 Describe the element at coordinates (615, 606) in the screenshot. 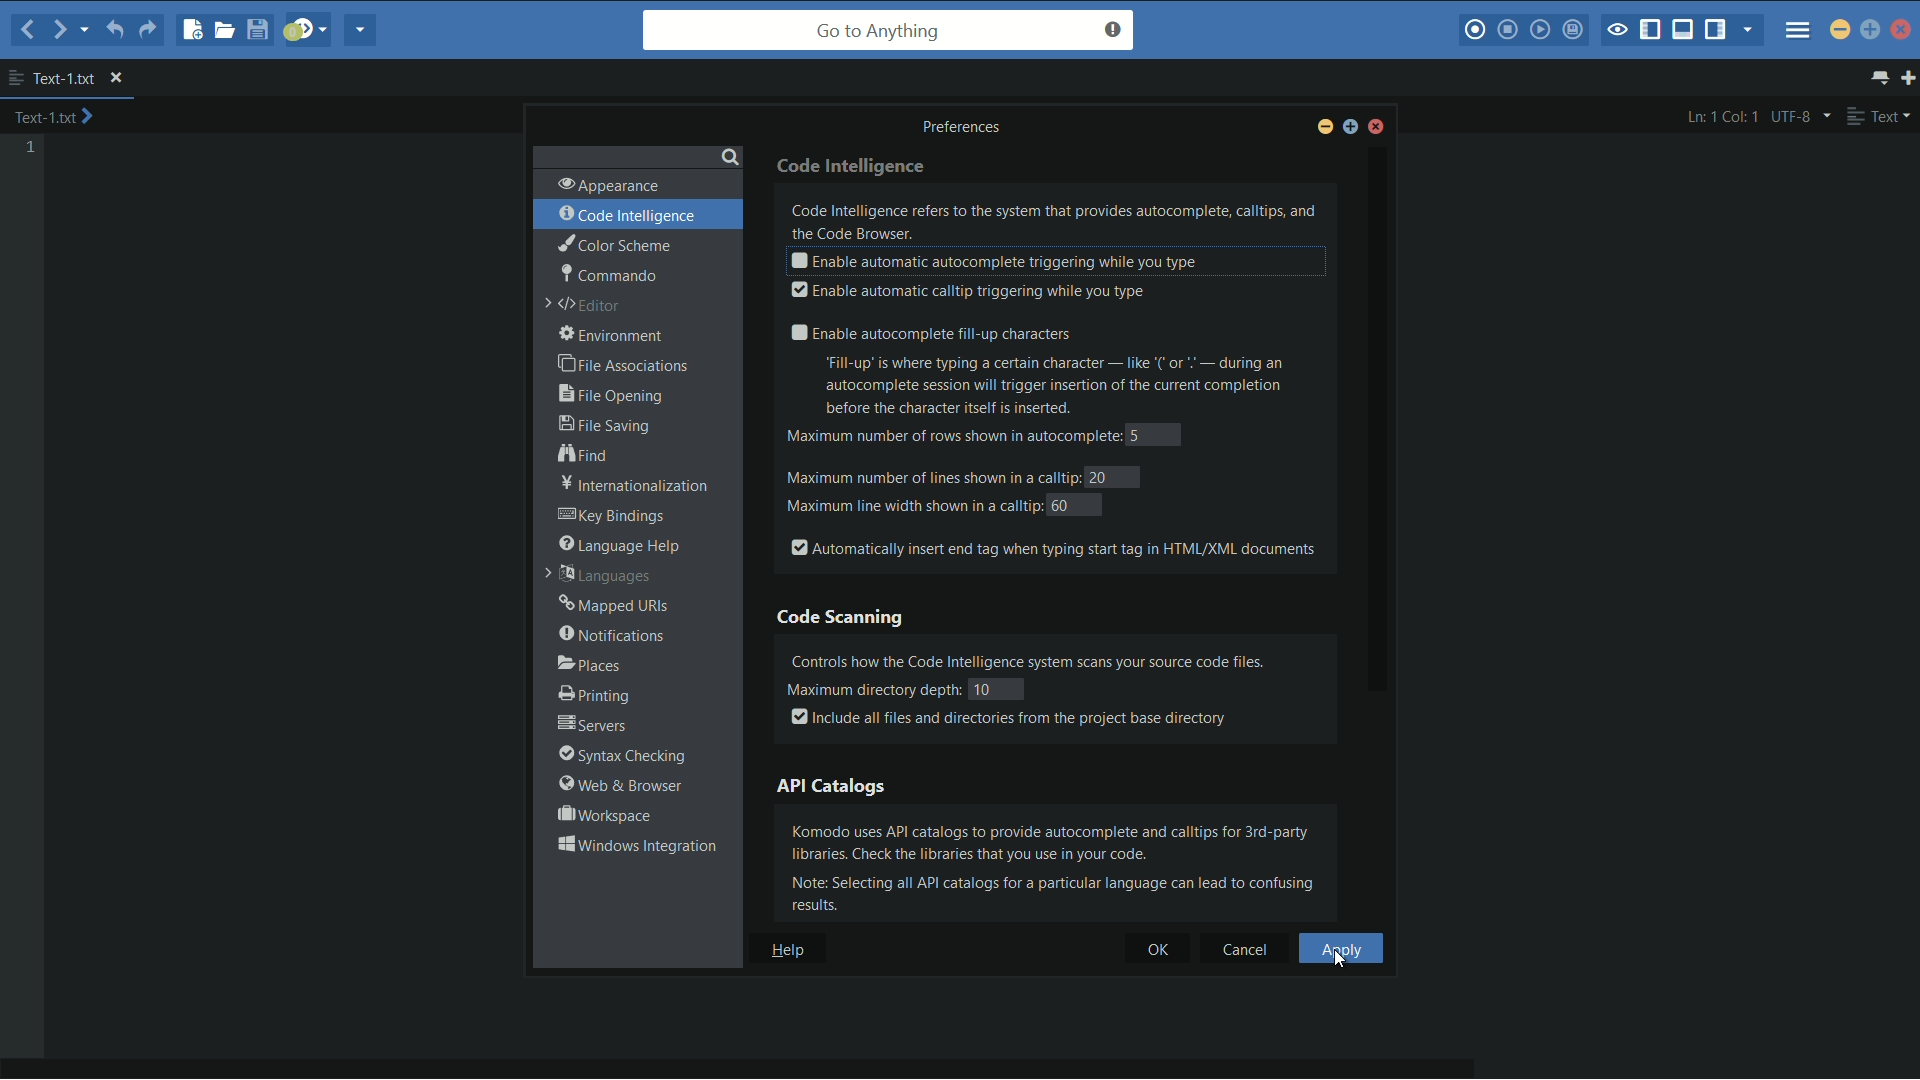

I see `mapped urls` at that location.